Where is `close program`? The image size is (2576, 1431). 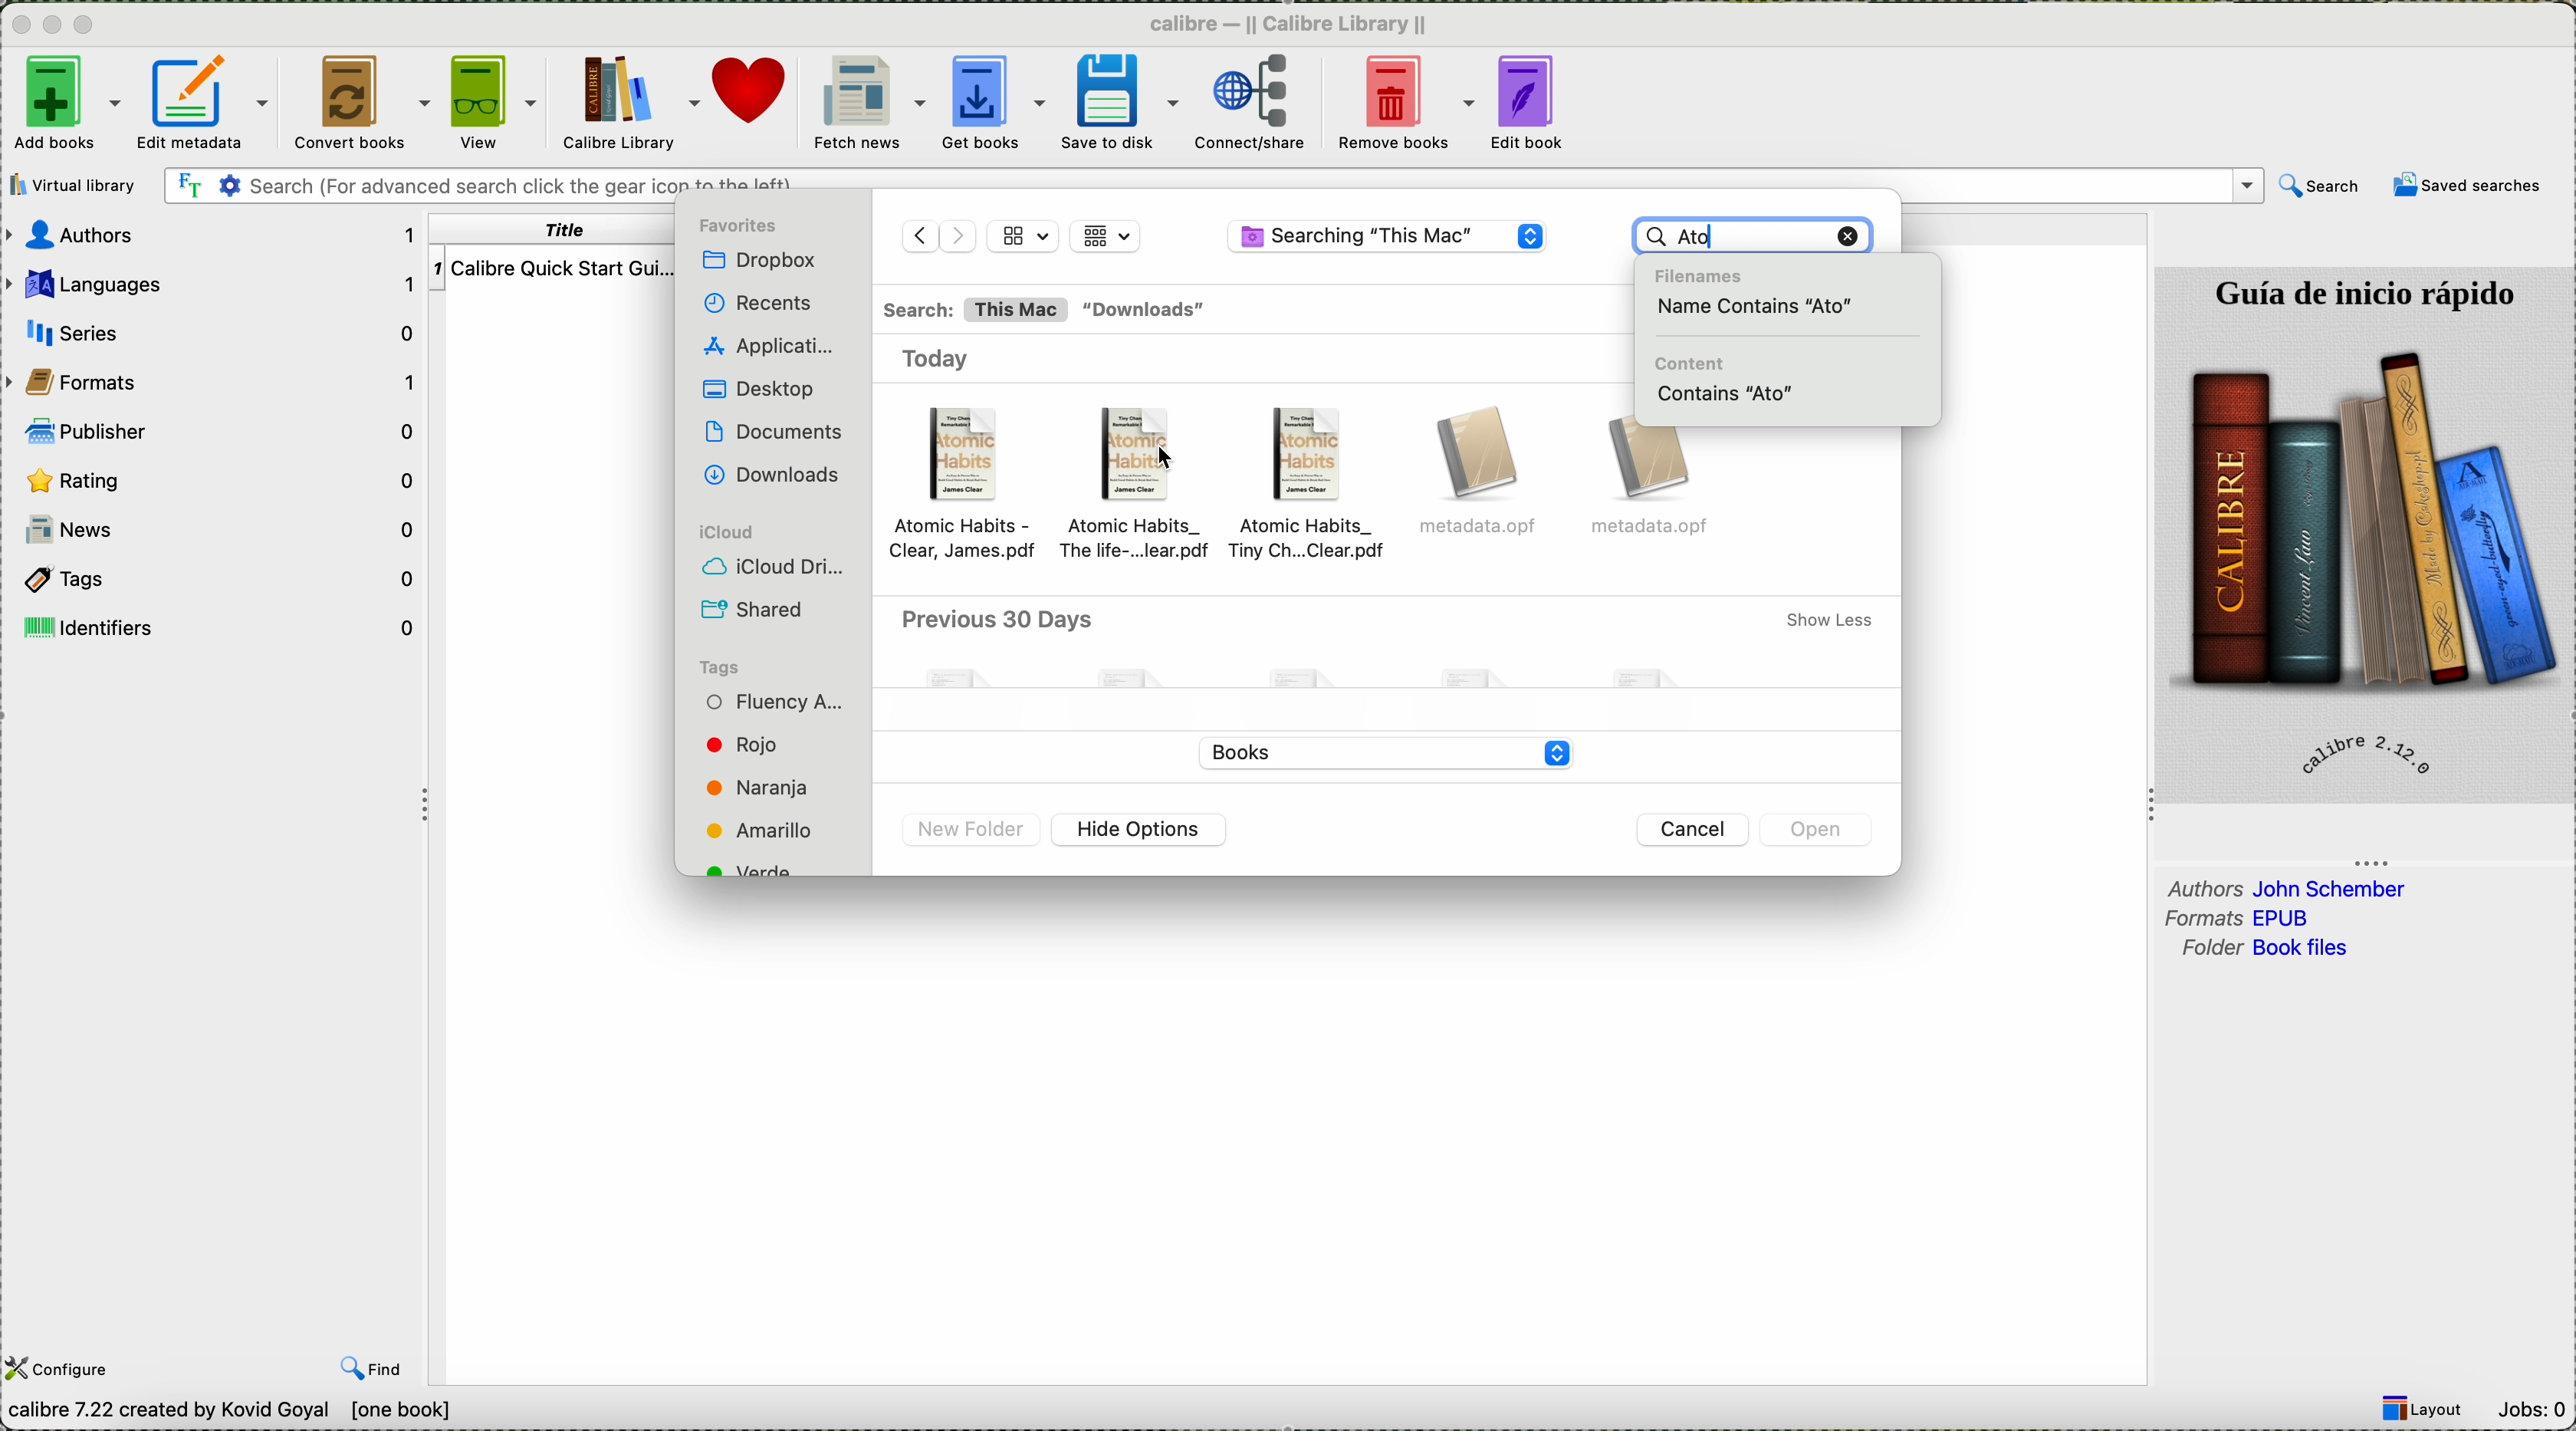
close program is located at coordinates (19, 25).